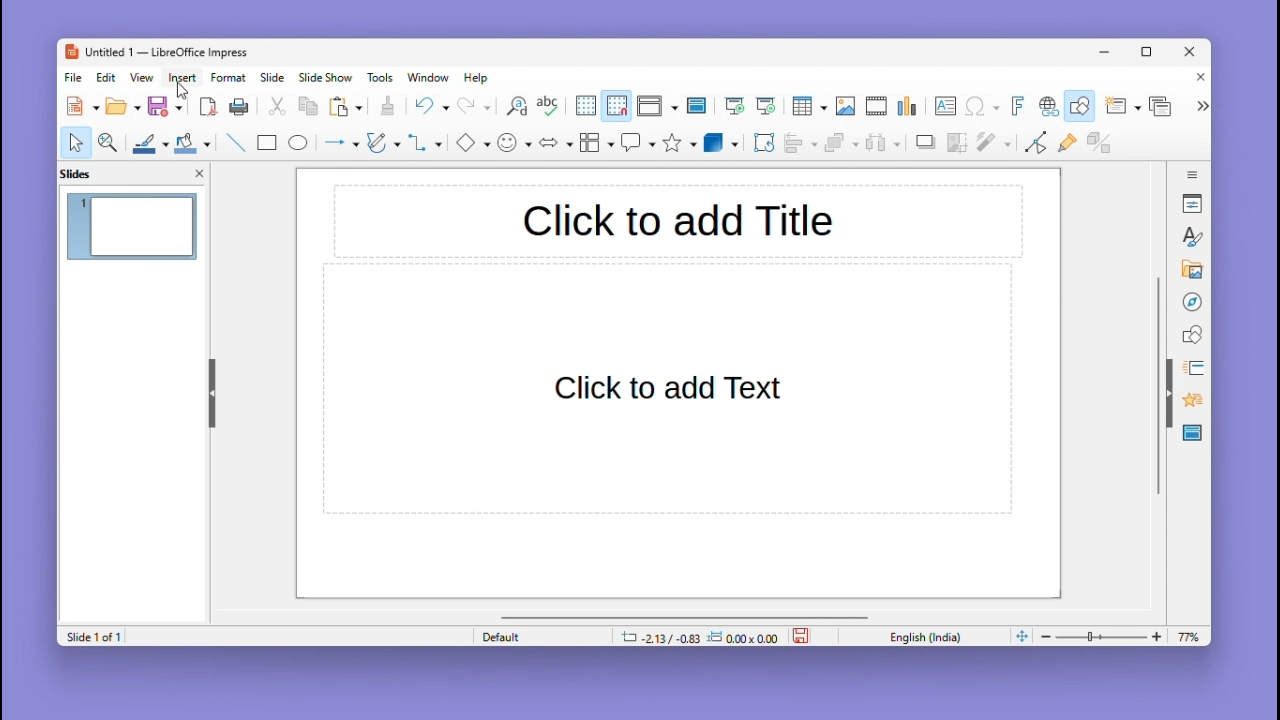  Describe the element at coordinates (685, 616) in the screenshot. I see `Horizontal scroll bar` at that location.